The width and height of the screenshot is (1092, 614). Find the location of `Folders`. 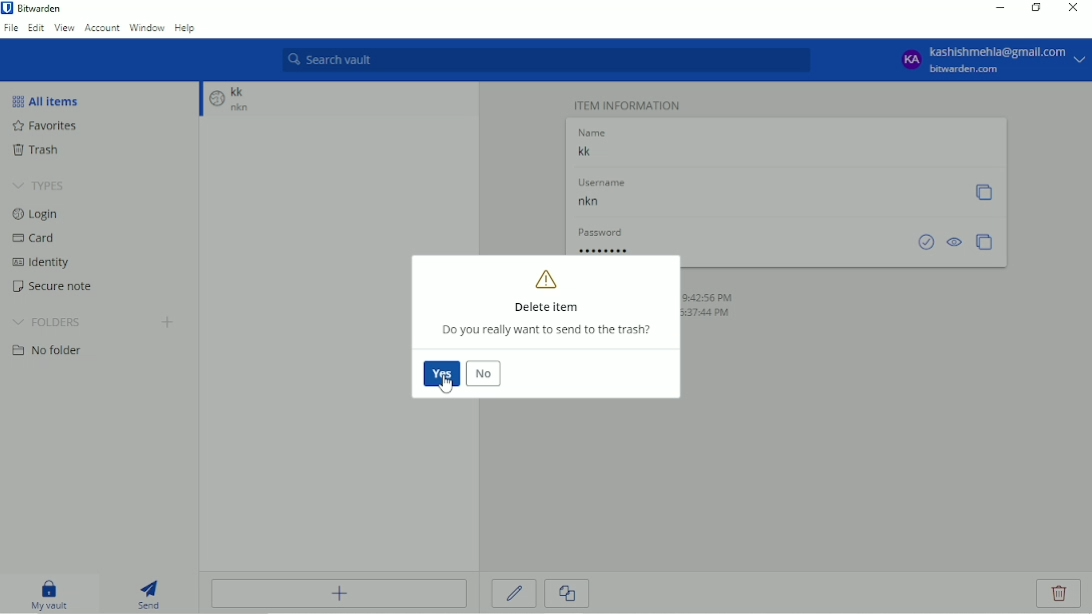

Folders is located at coordinates (47, 323).